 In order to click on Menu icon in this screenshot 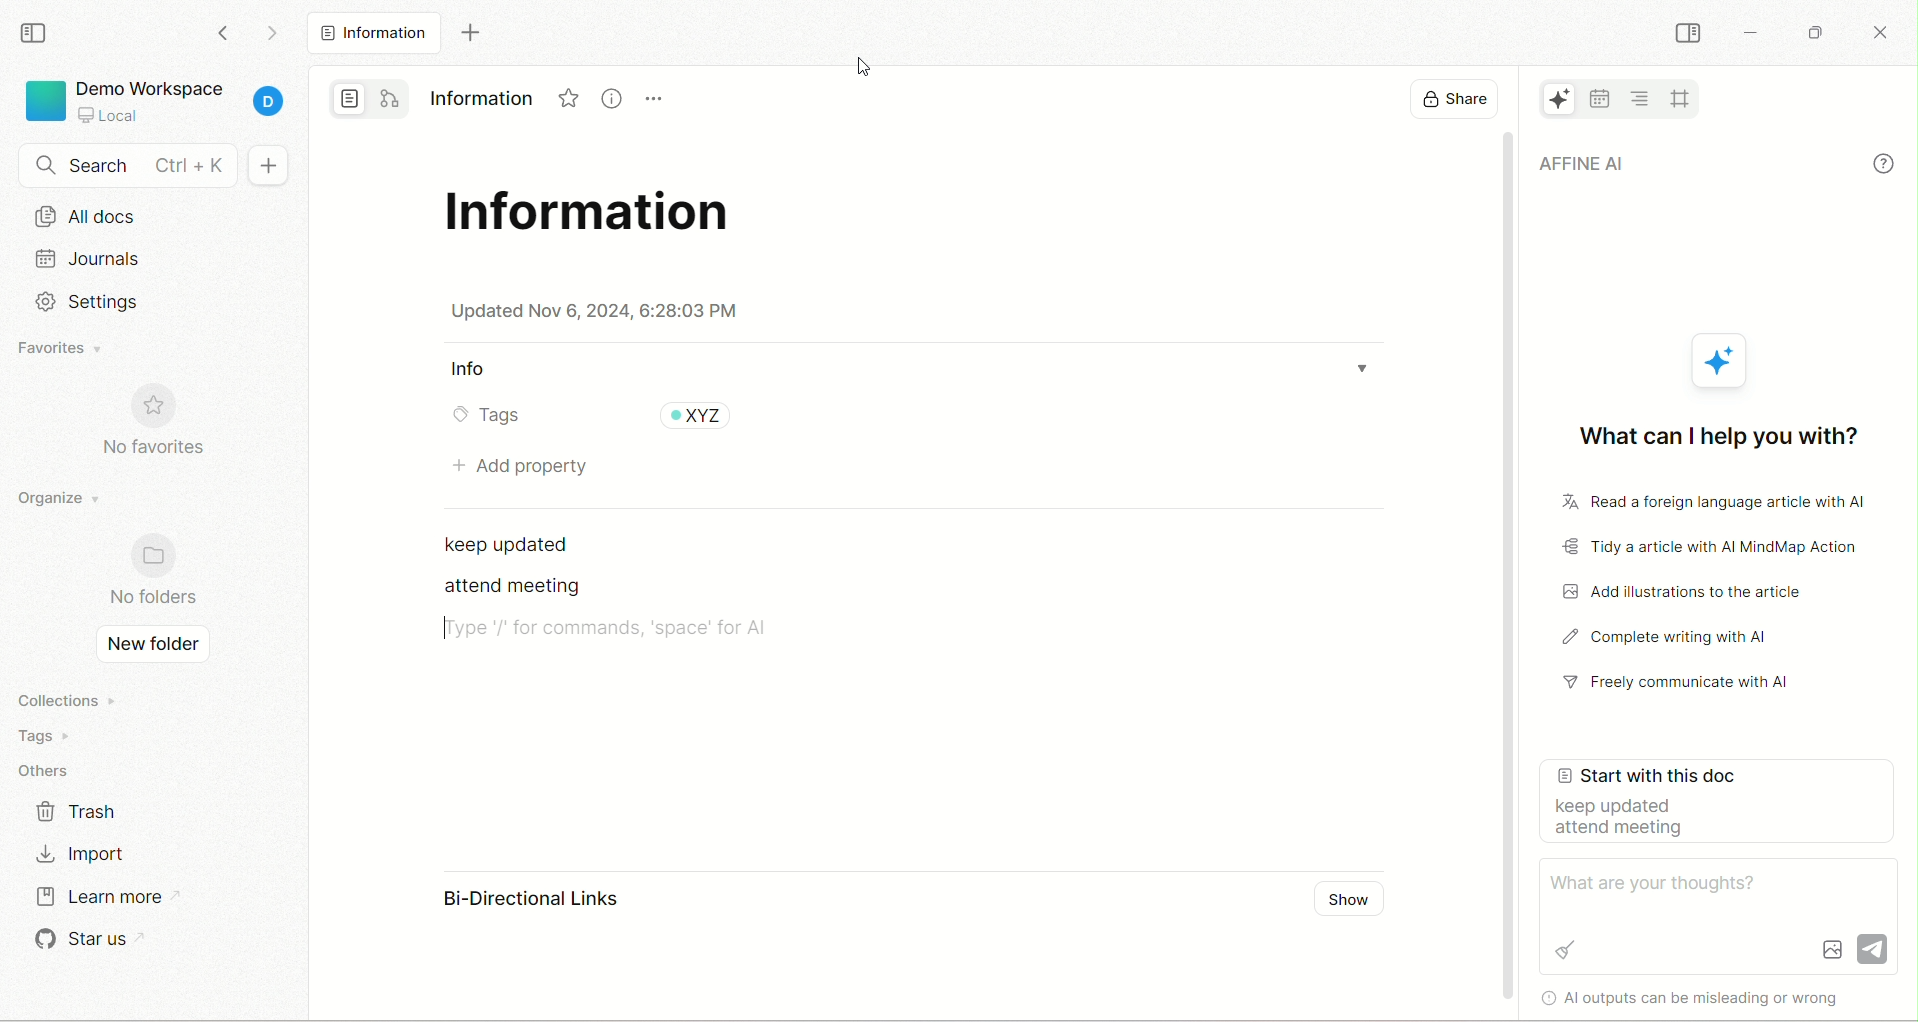, I will do `click(656, 101)`.